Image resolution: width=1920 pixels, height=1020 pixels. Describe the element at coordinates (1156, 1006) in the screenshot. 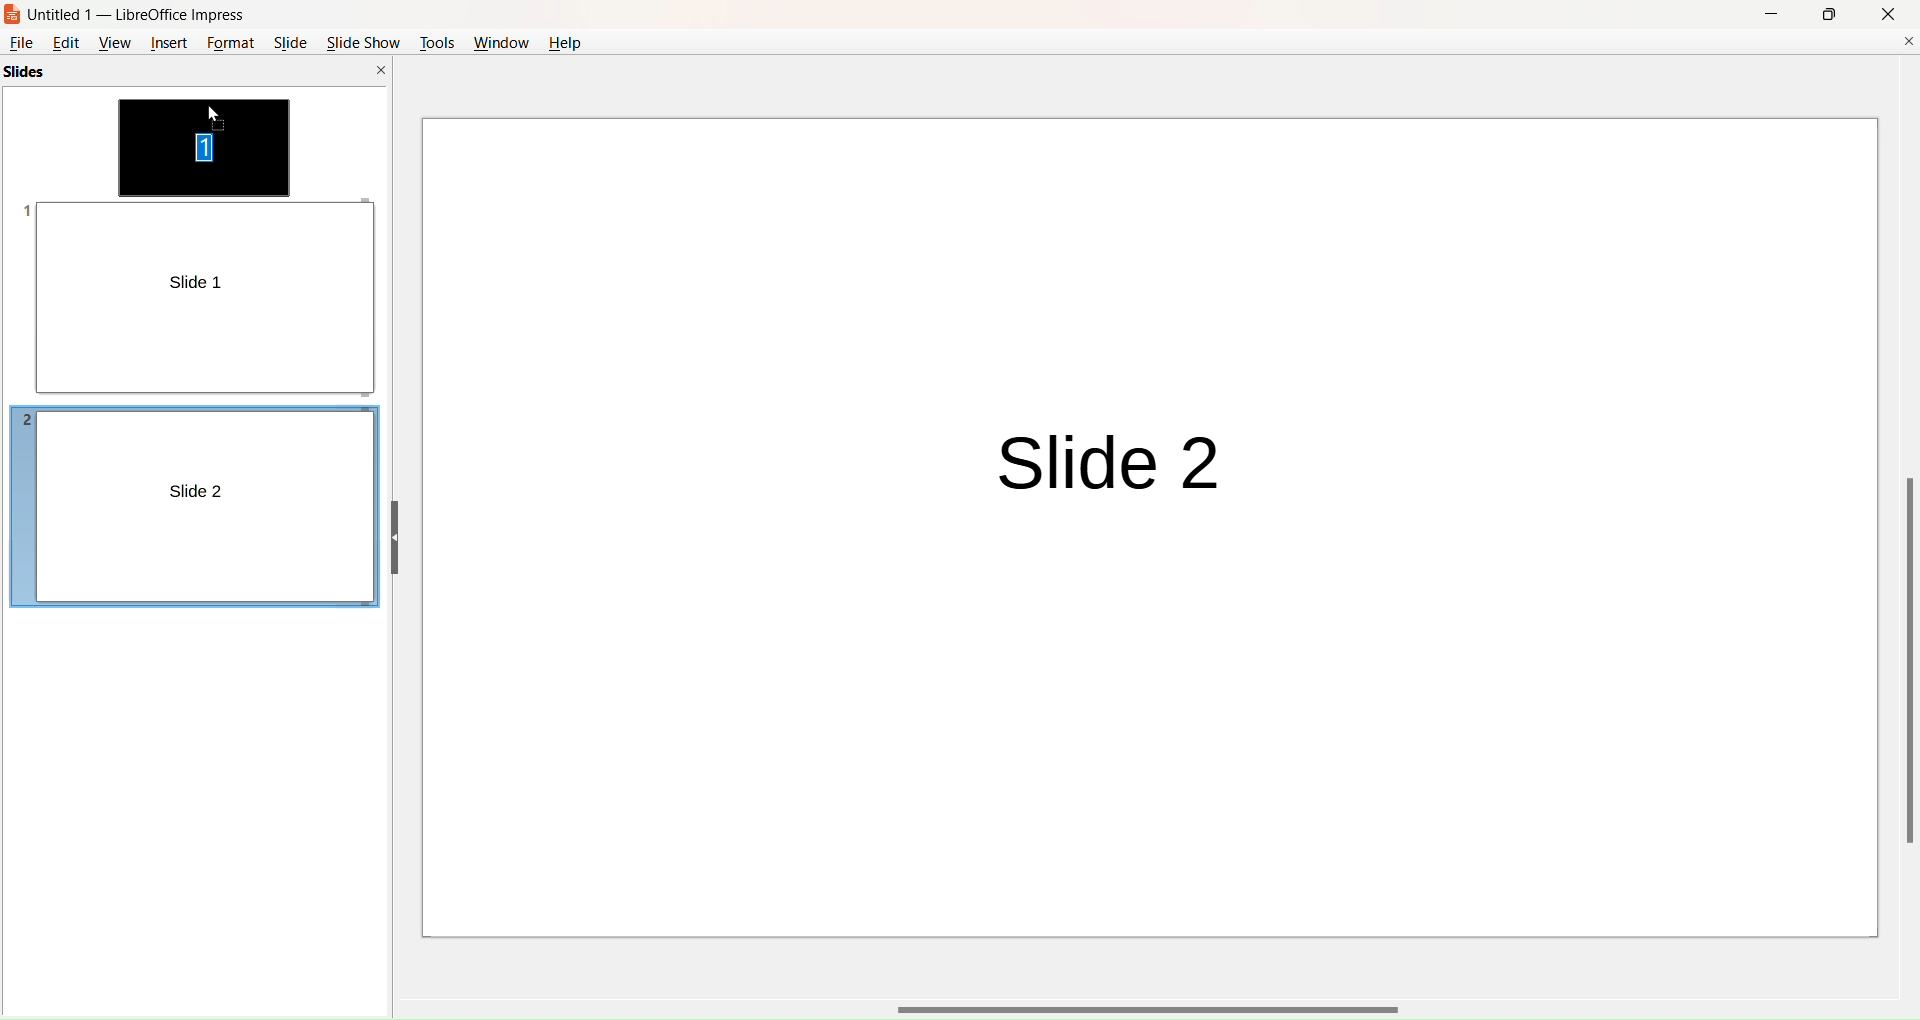

I see `horizontal scroll bar` at that location.